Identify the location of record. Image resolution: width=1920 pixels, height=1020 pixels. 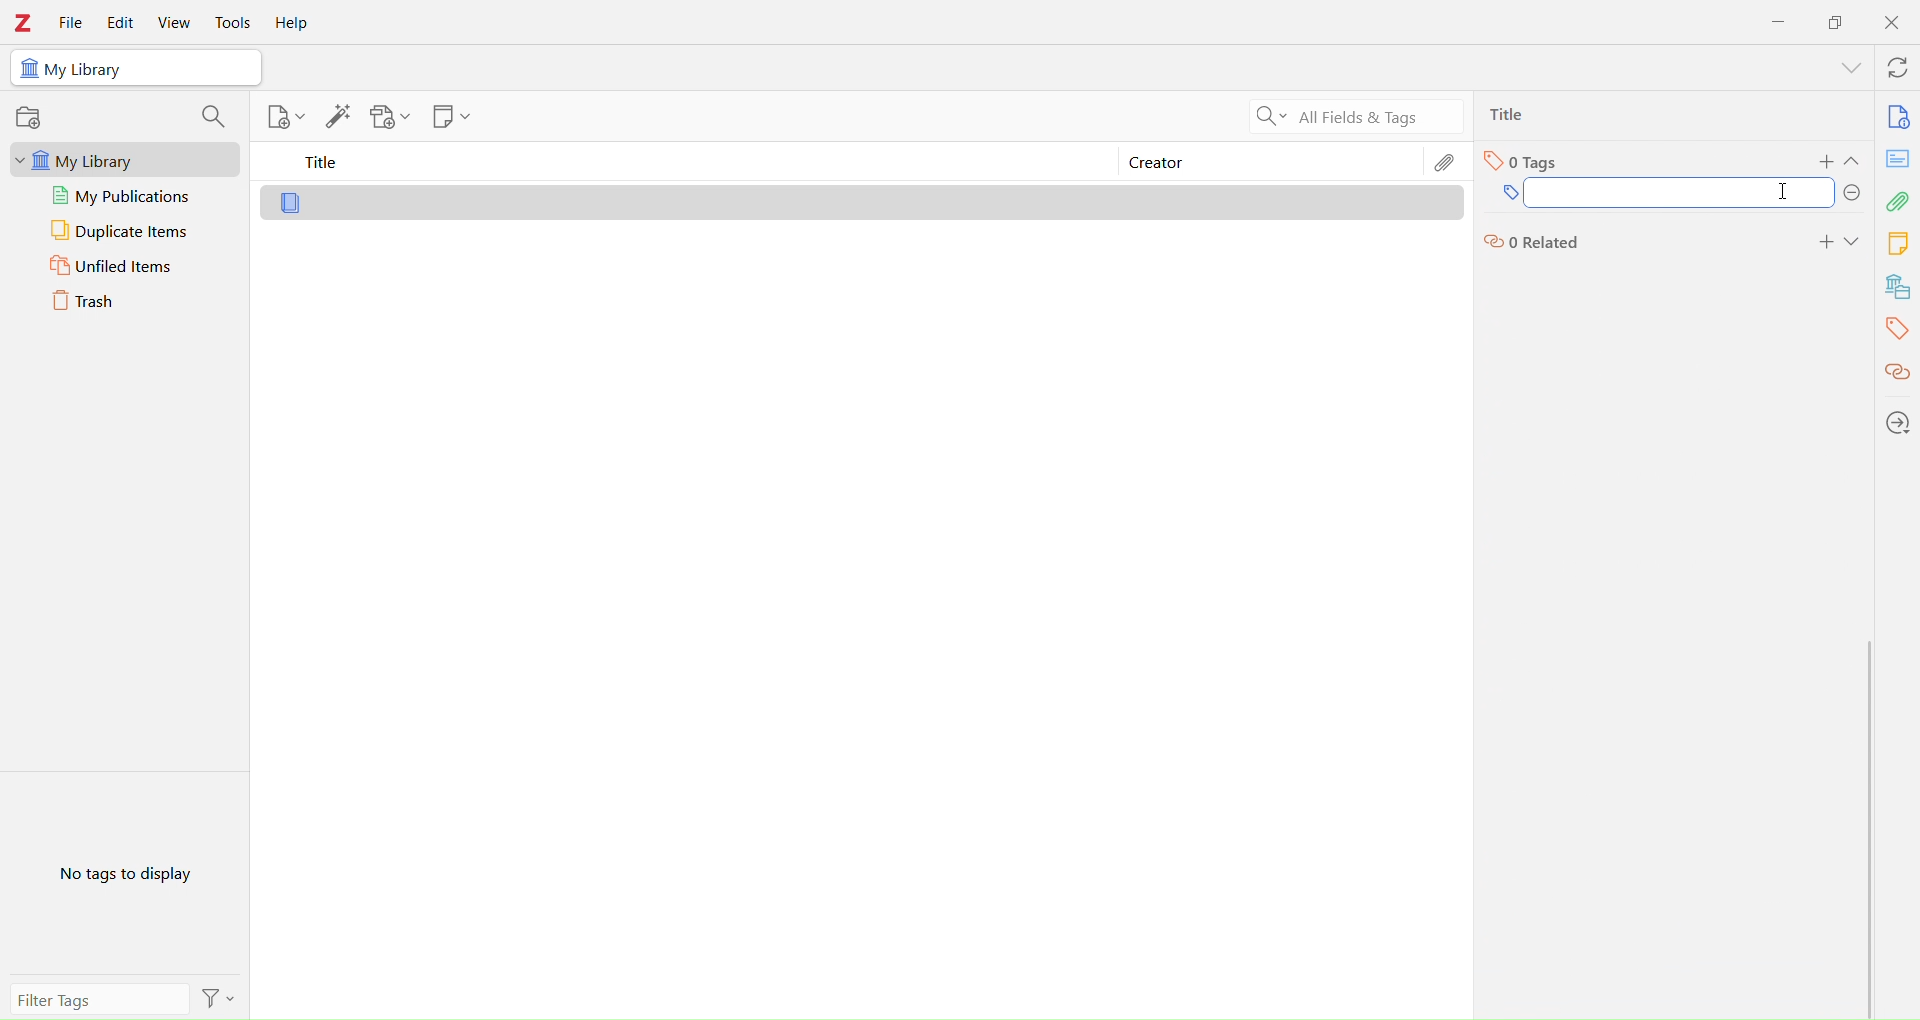
(28, 119).